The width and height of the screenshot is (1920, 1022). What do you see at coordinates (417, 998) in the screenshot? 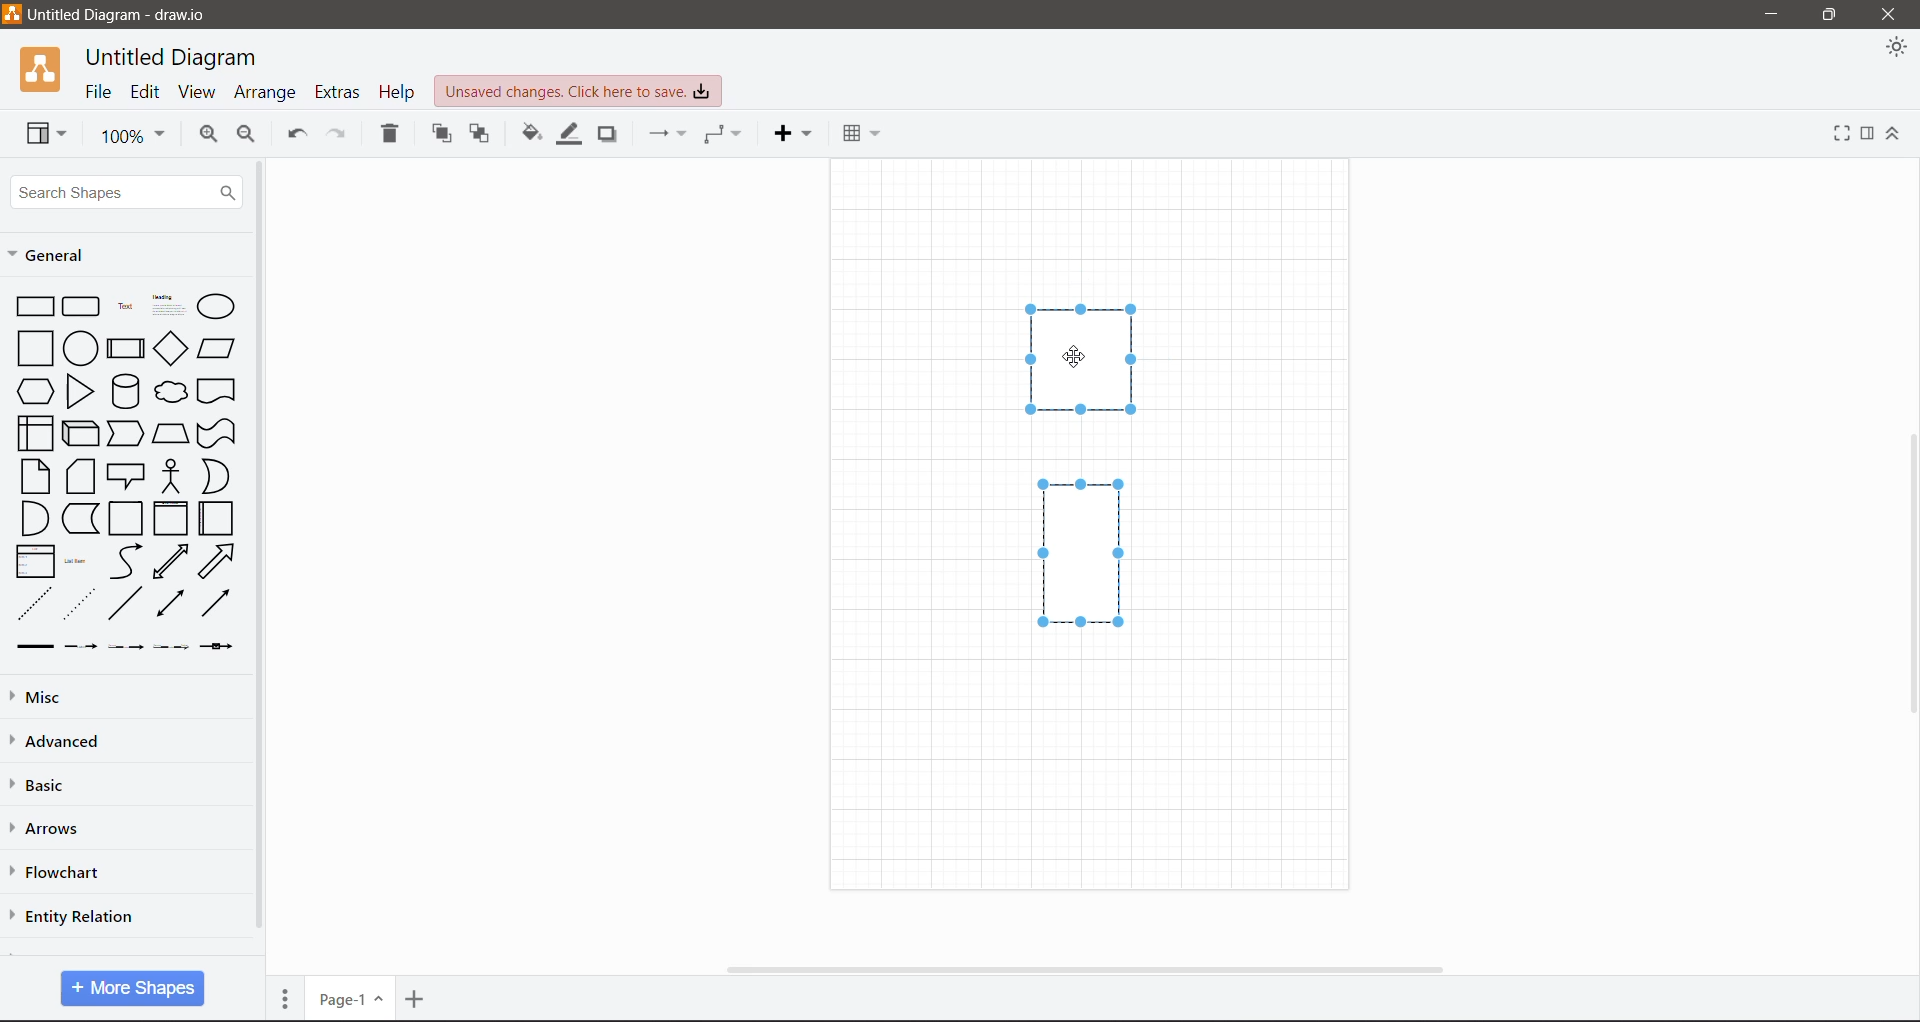
I see `Insert Page` at bounding box center [417, 998].